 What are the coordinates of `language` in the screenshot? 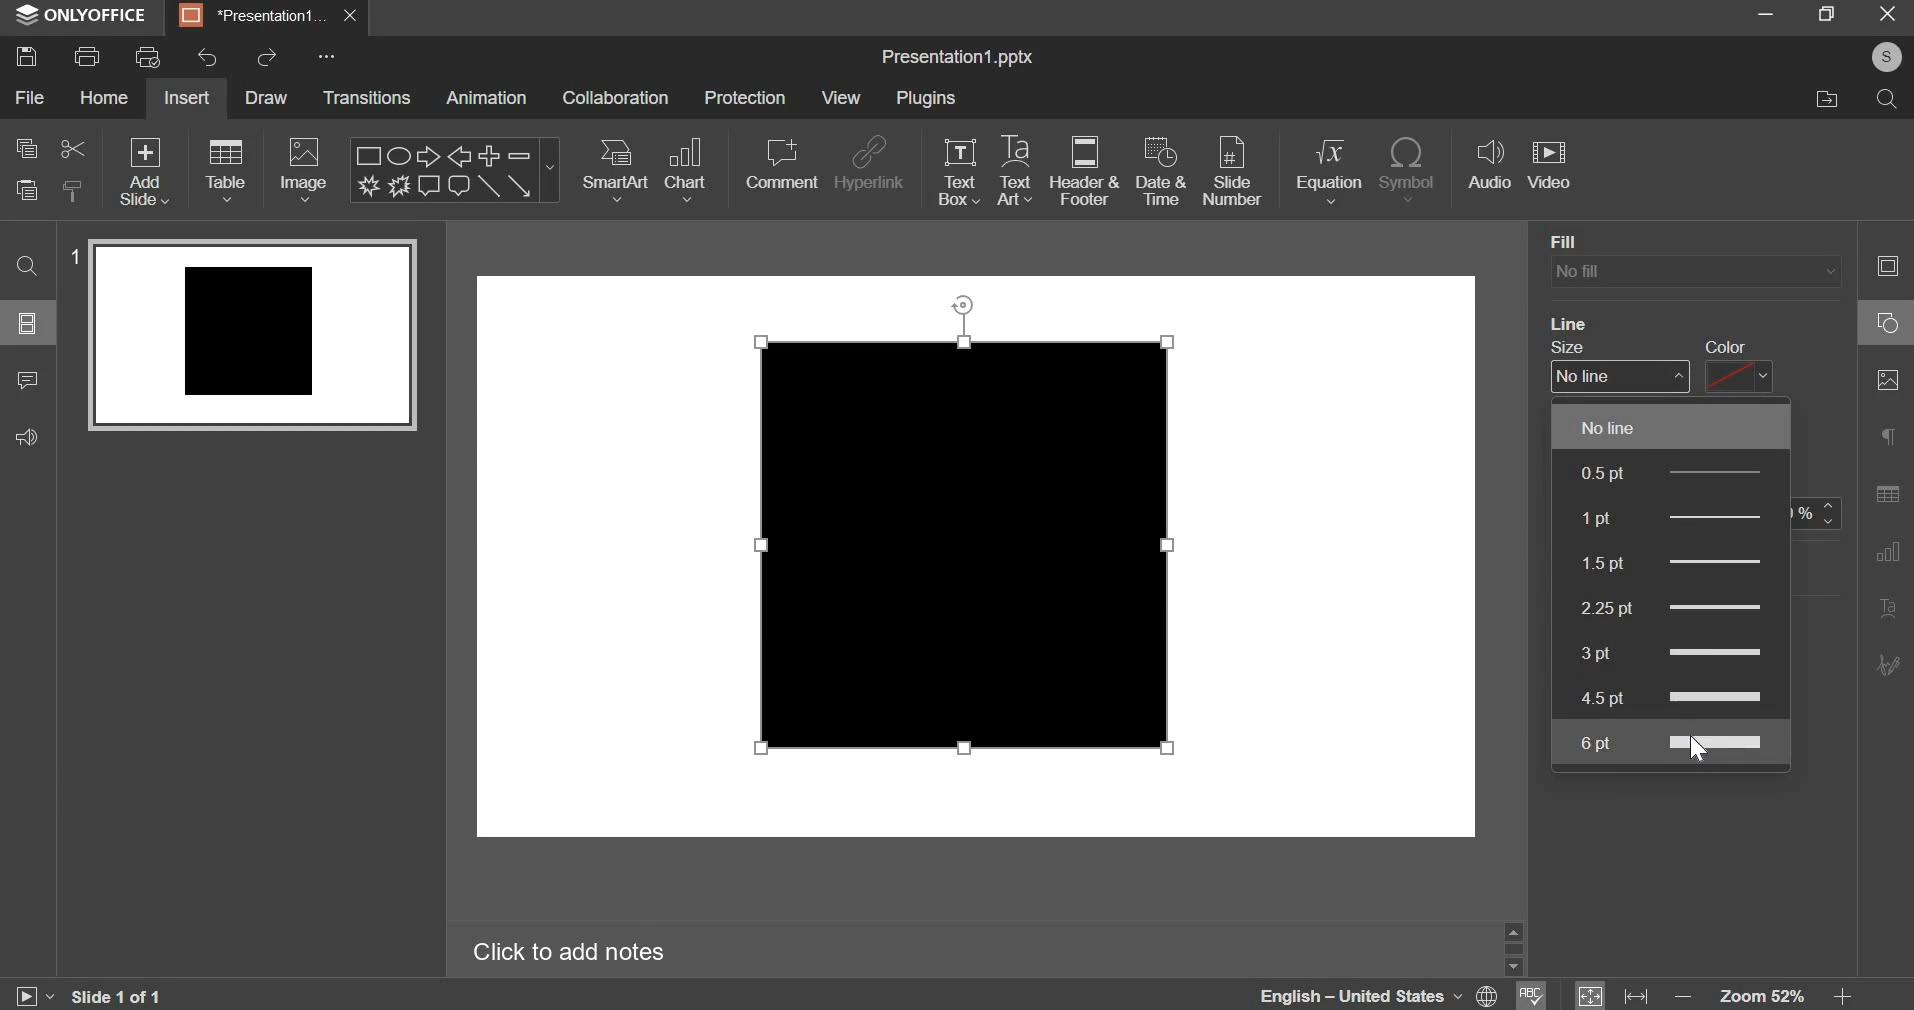 It's located at (1378, 996).